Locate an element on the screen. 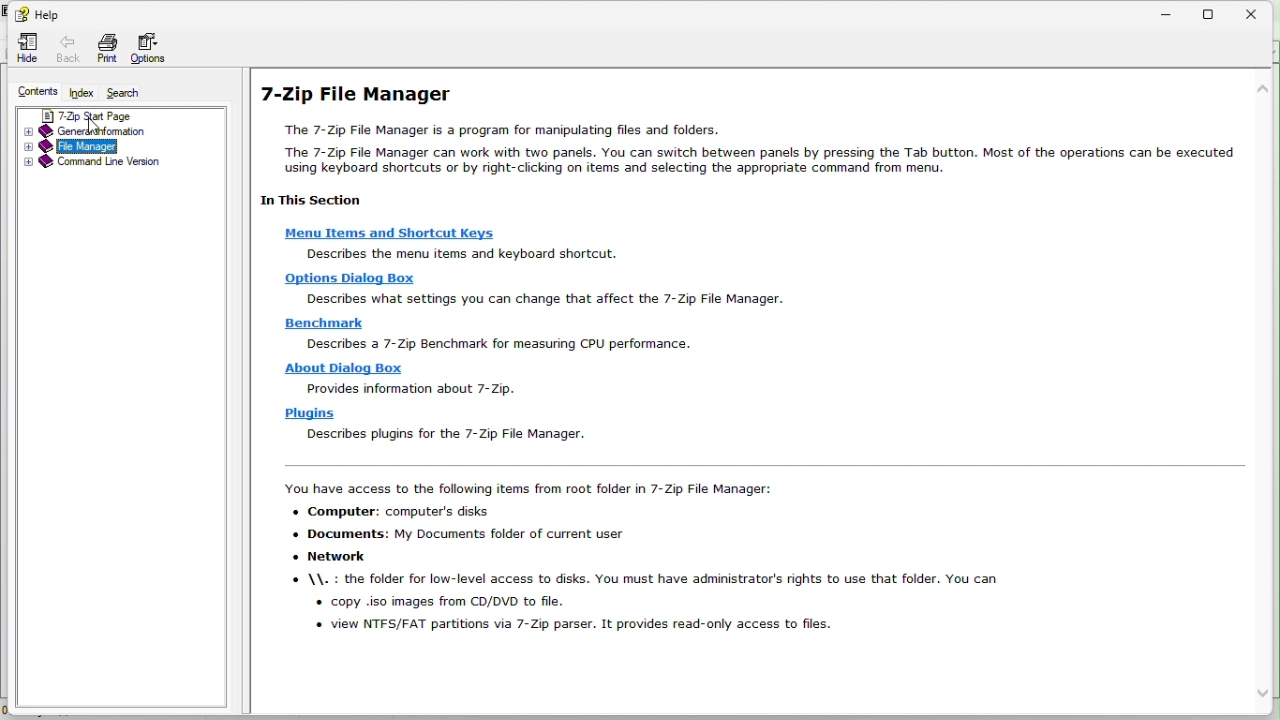  Describes the menu and keyboard shortcut. is located at coordinates (460, 254).